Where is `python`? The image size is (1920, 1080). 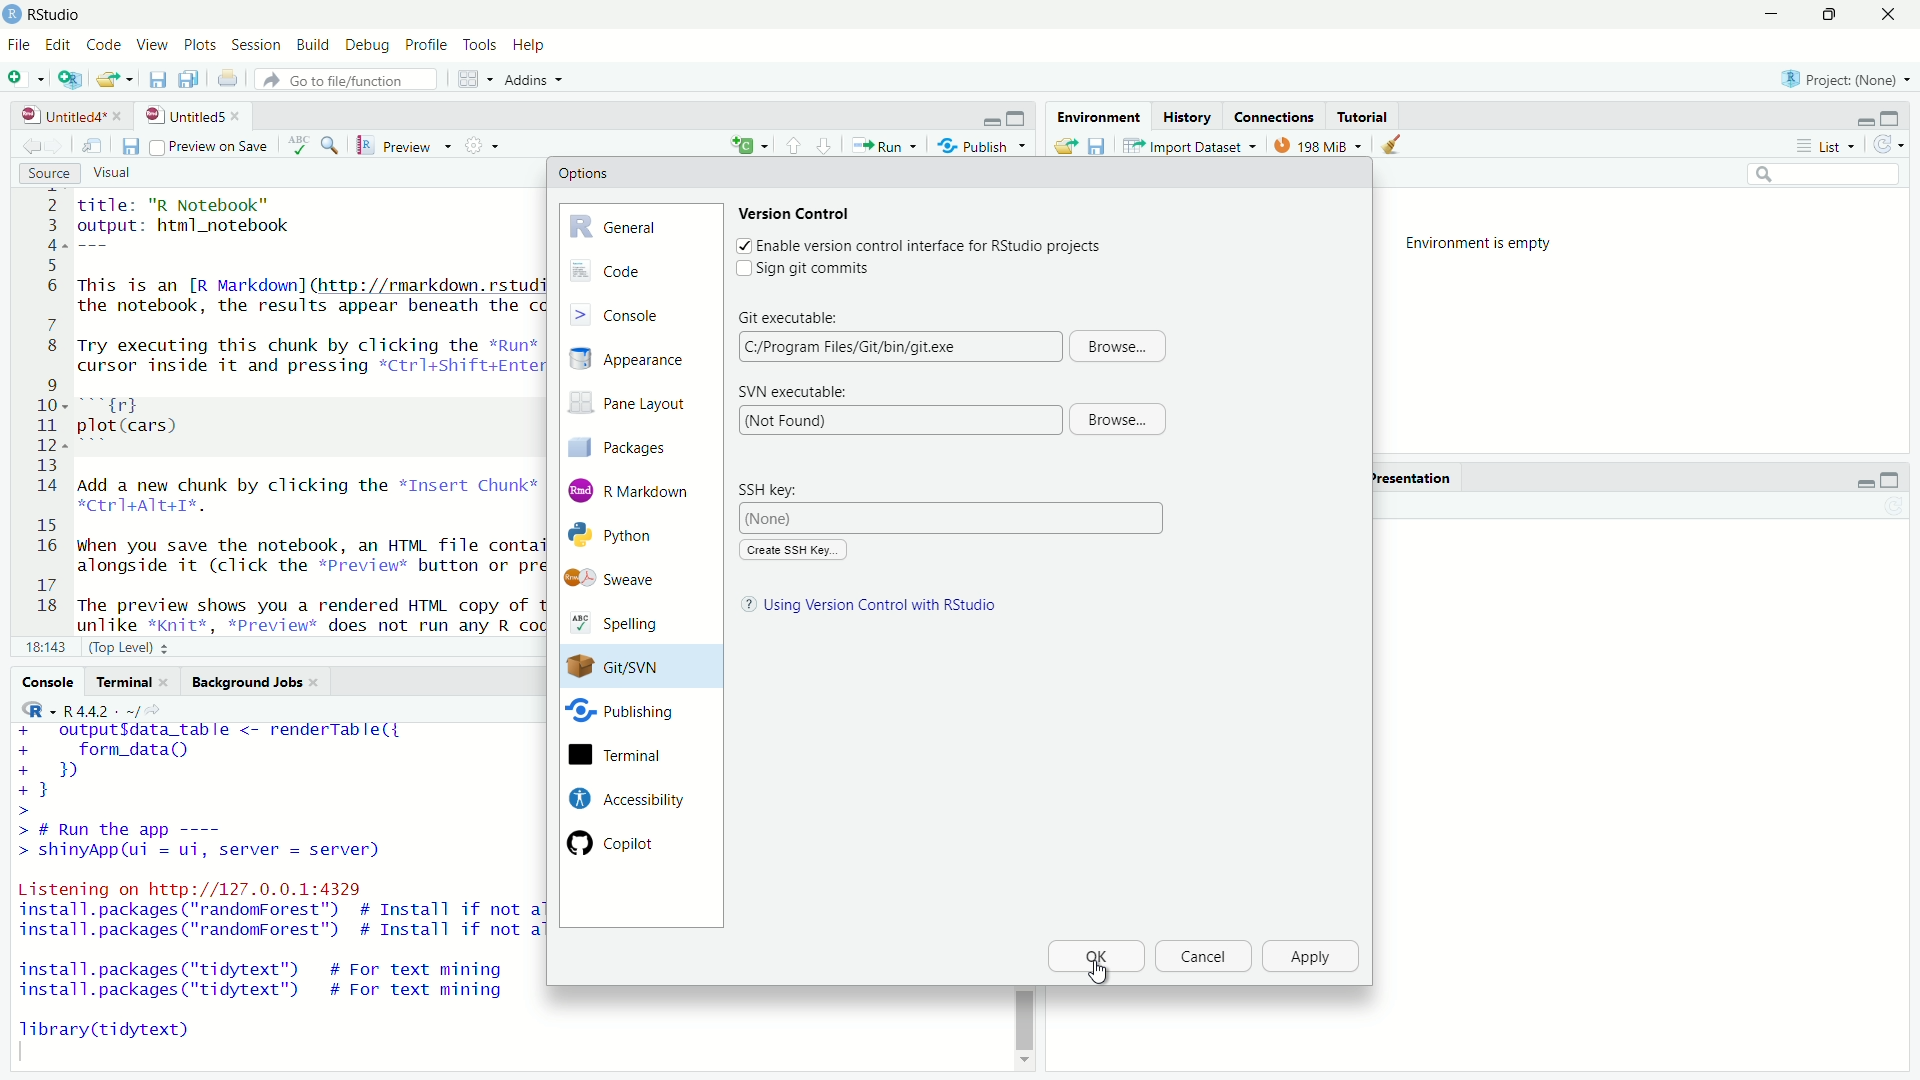 python is located at coordinates (628, 536).